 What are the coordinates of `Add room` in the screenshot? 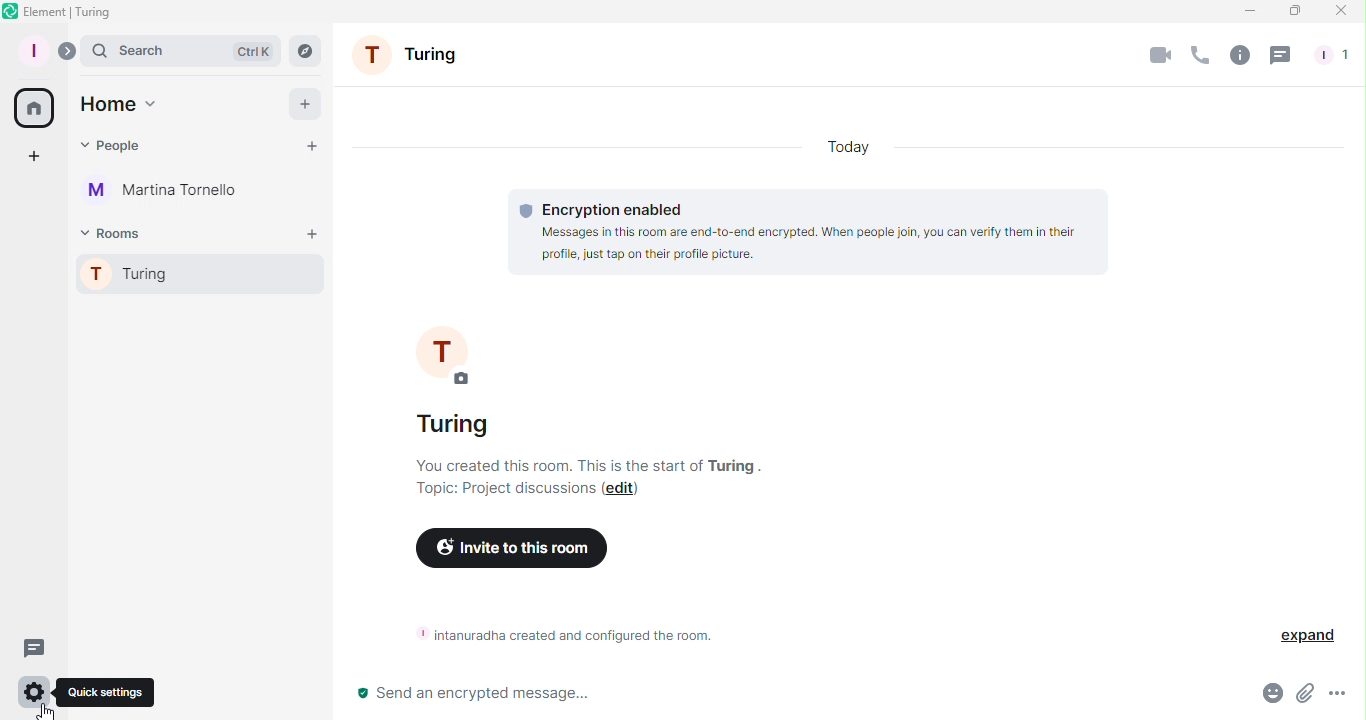 It's located at (309, 232).